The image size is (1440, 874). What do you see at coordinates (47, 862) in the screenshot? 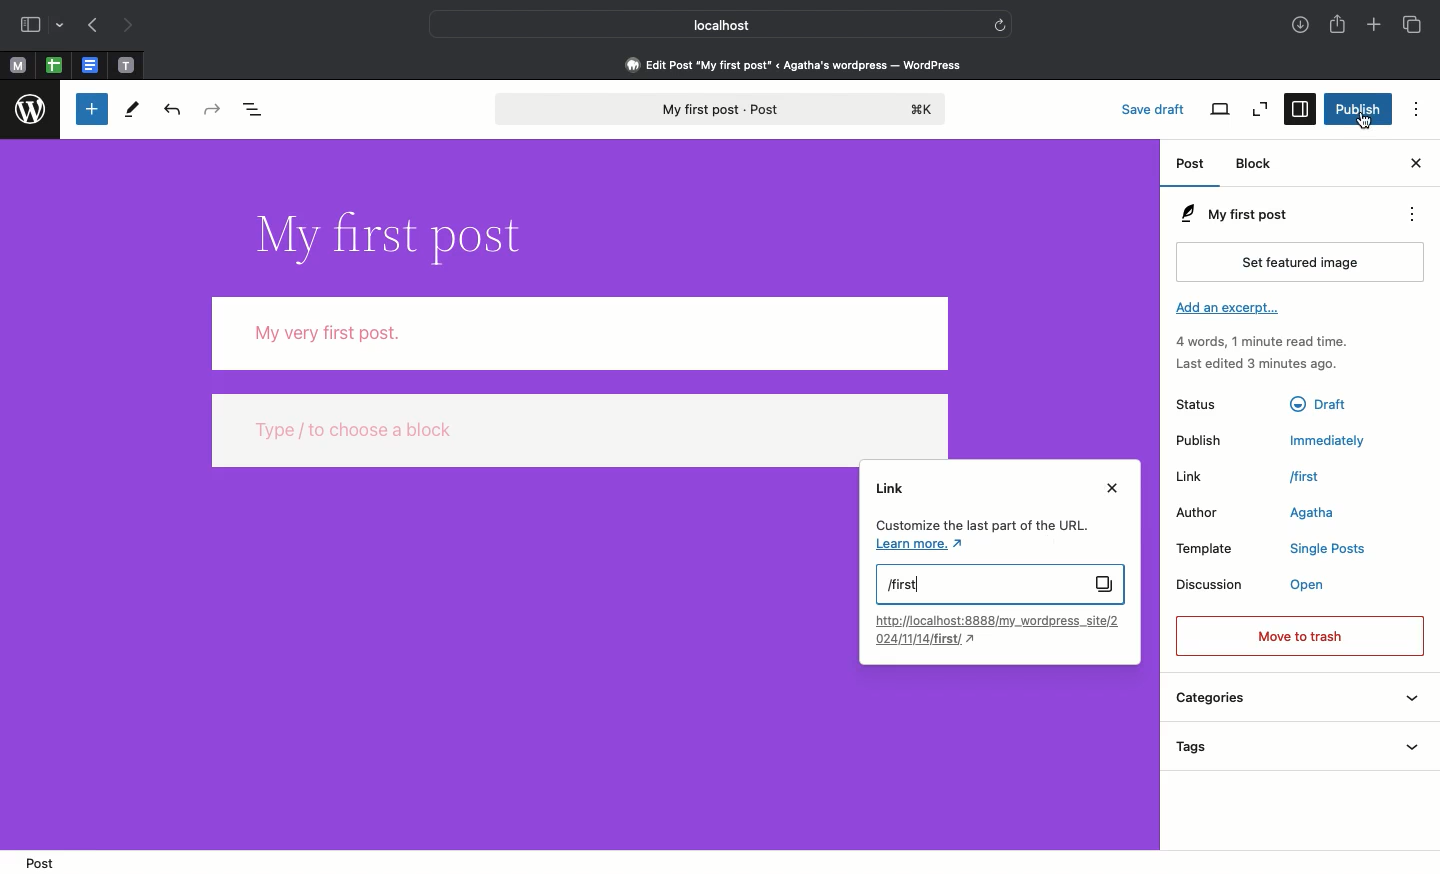
I see `Post` at bounding box center [47, 862].